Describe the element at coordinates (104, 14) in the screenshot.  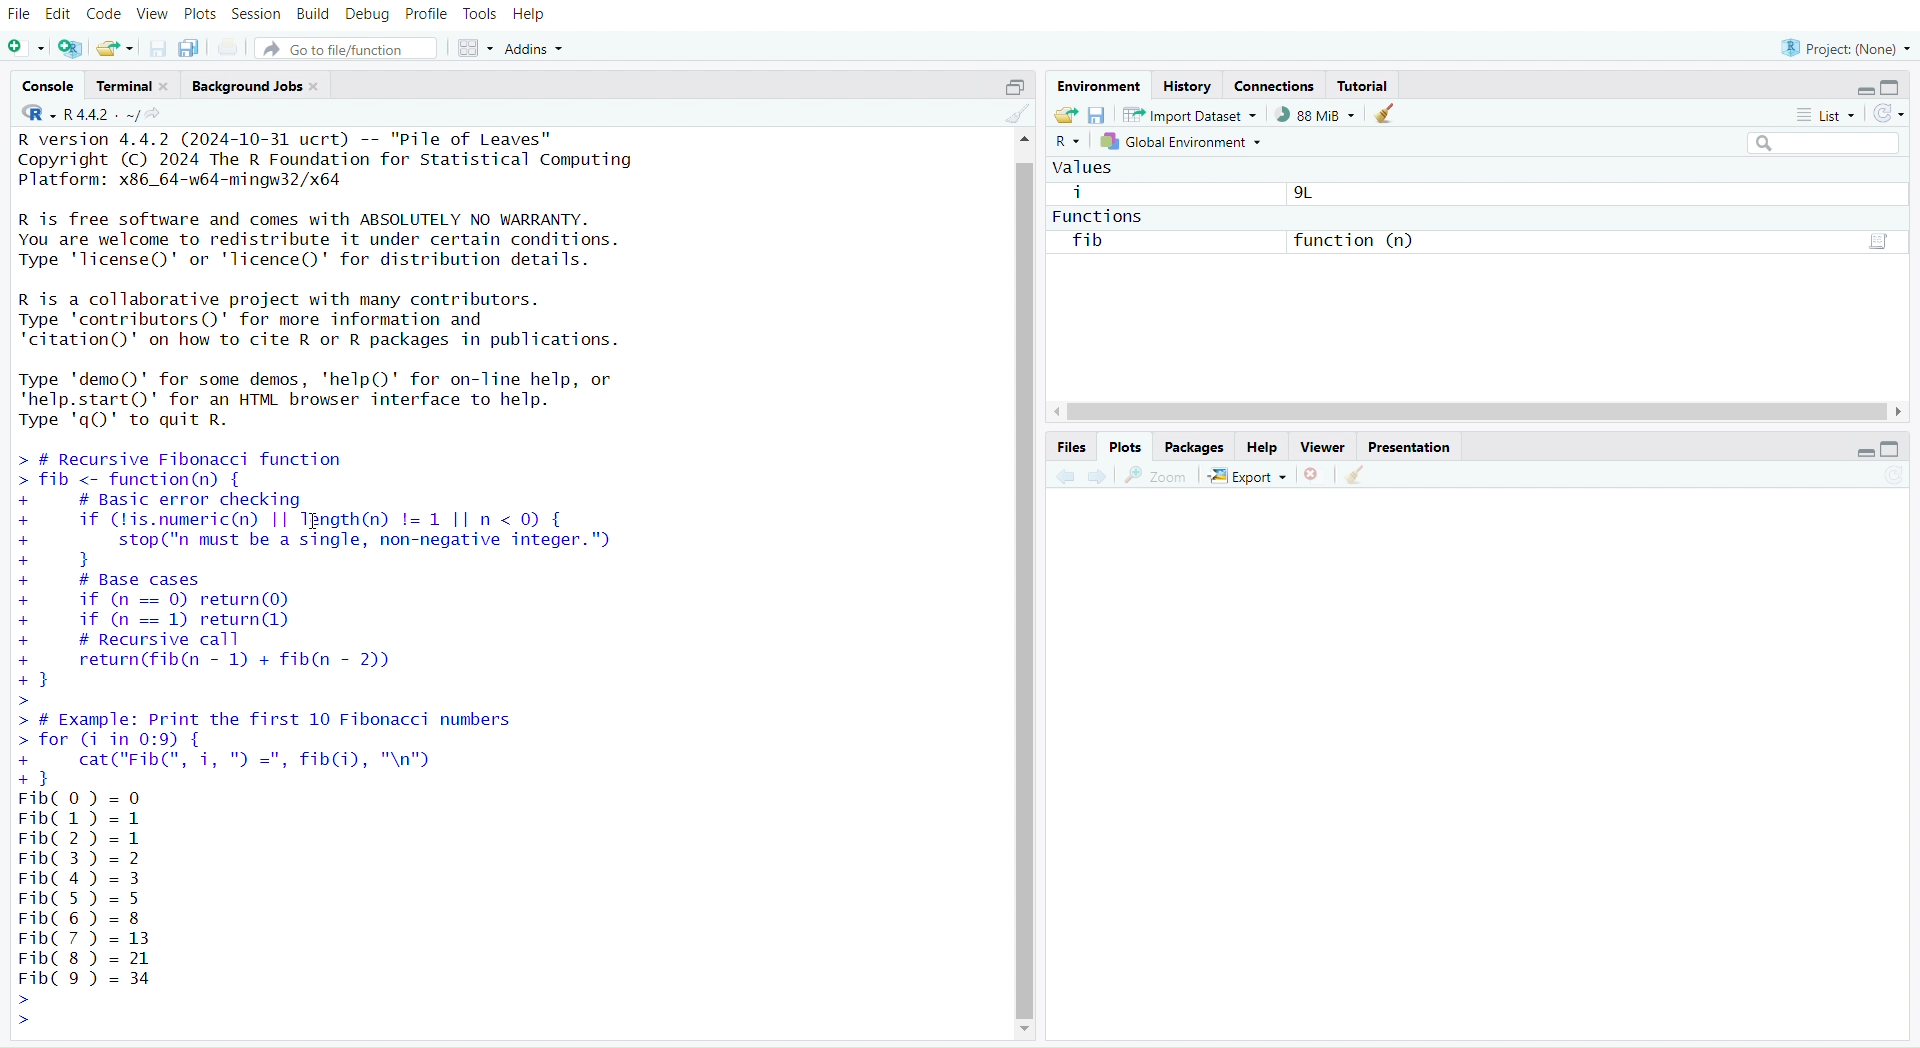
I see `code` at that location.